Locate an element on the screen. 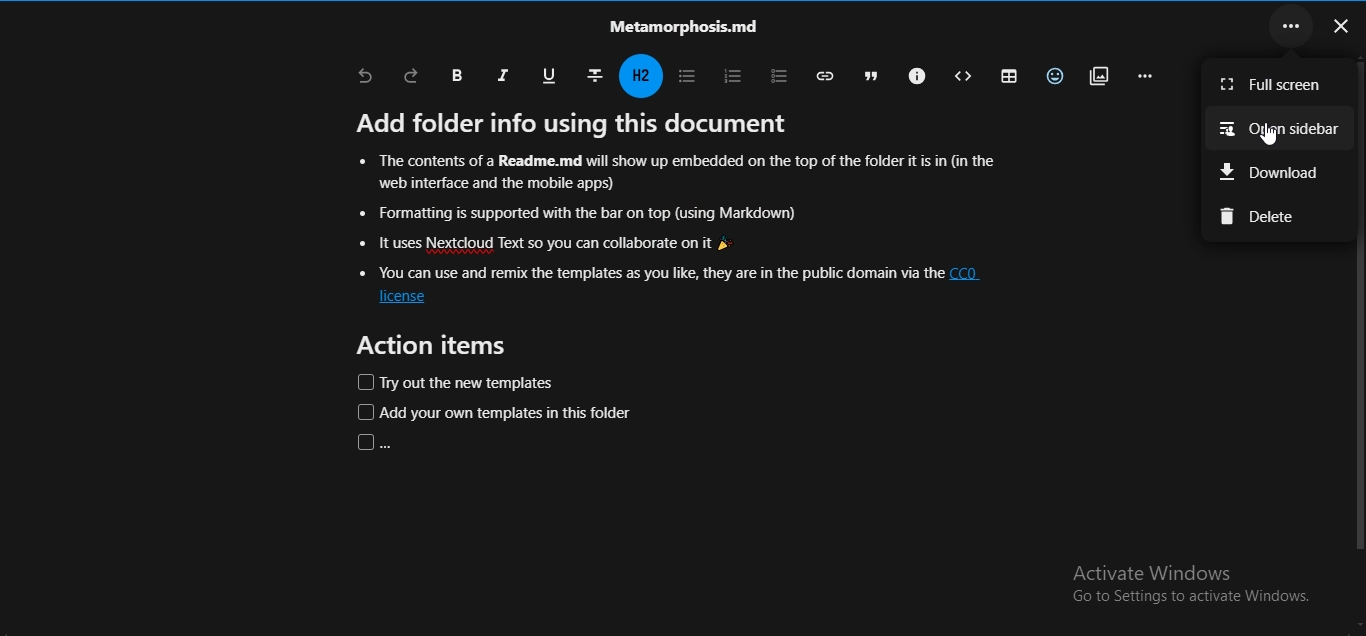  headings is located at coordinates (641, 76).